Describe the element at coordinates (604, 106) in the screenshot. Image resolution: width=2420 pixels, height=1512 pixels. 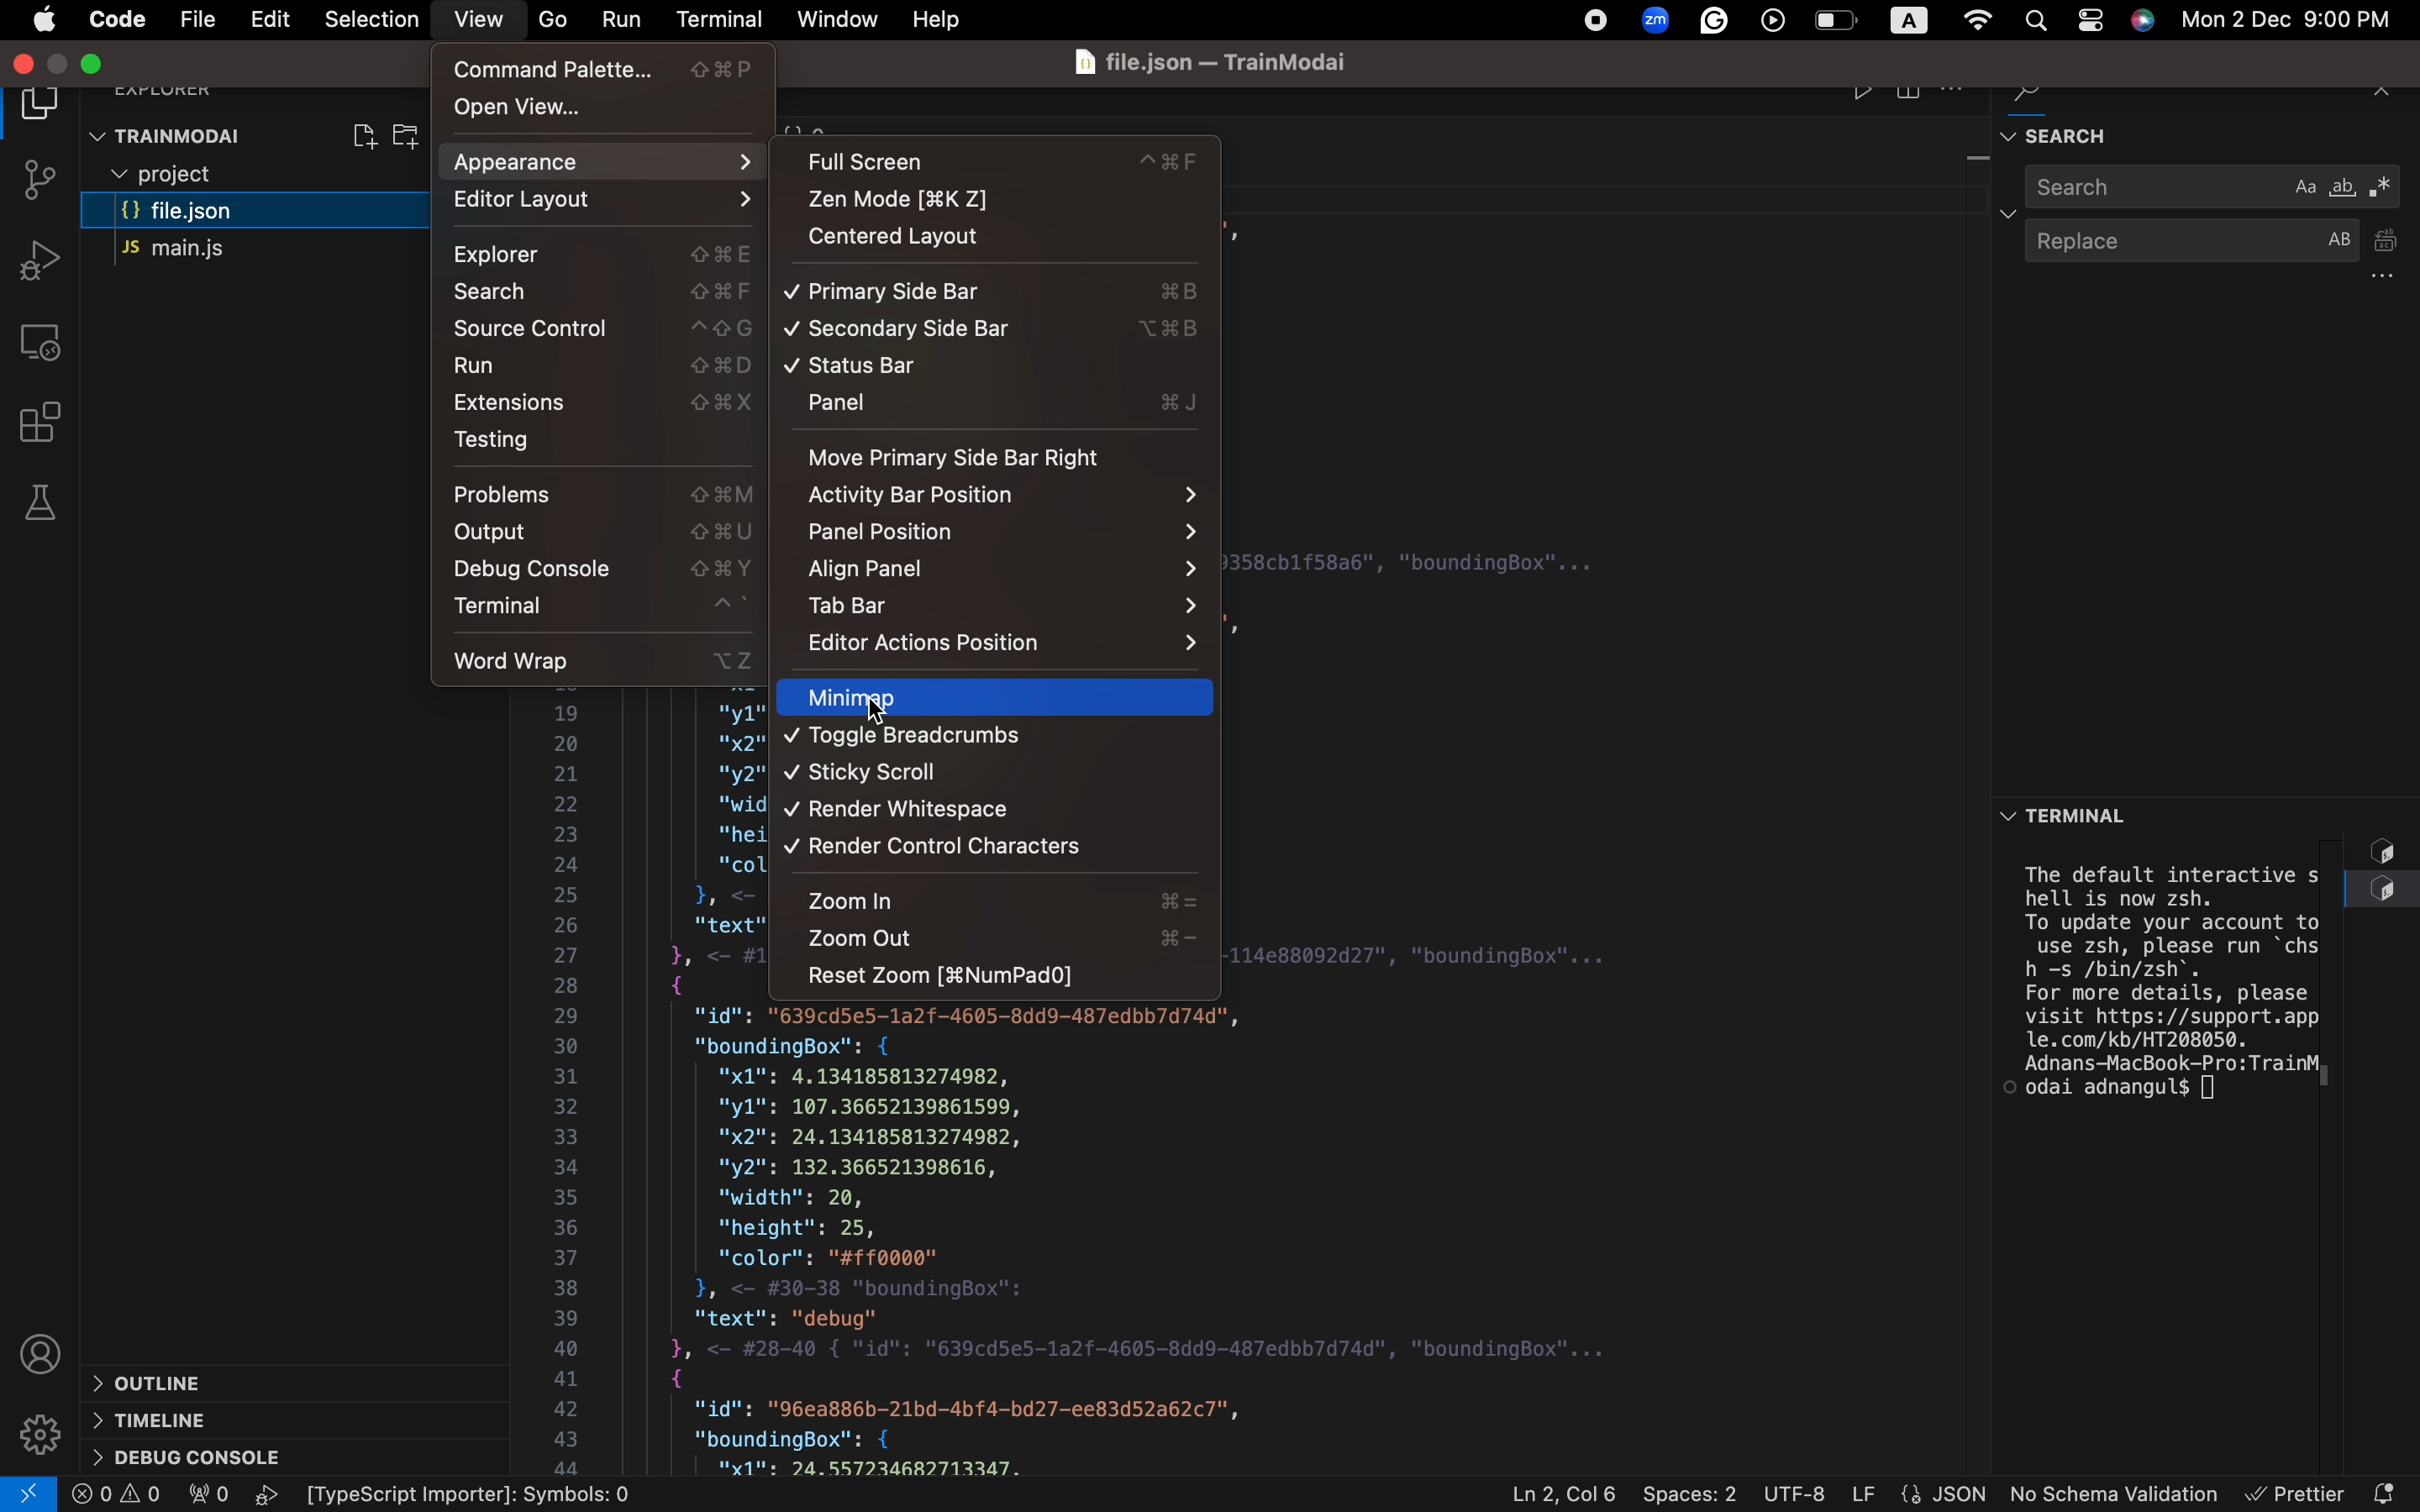
I see `open view` at that location.